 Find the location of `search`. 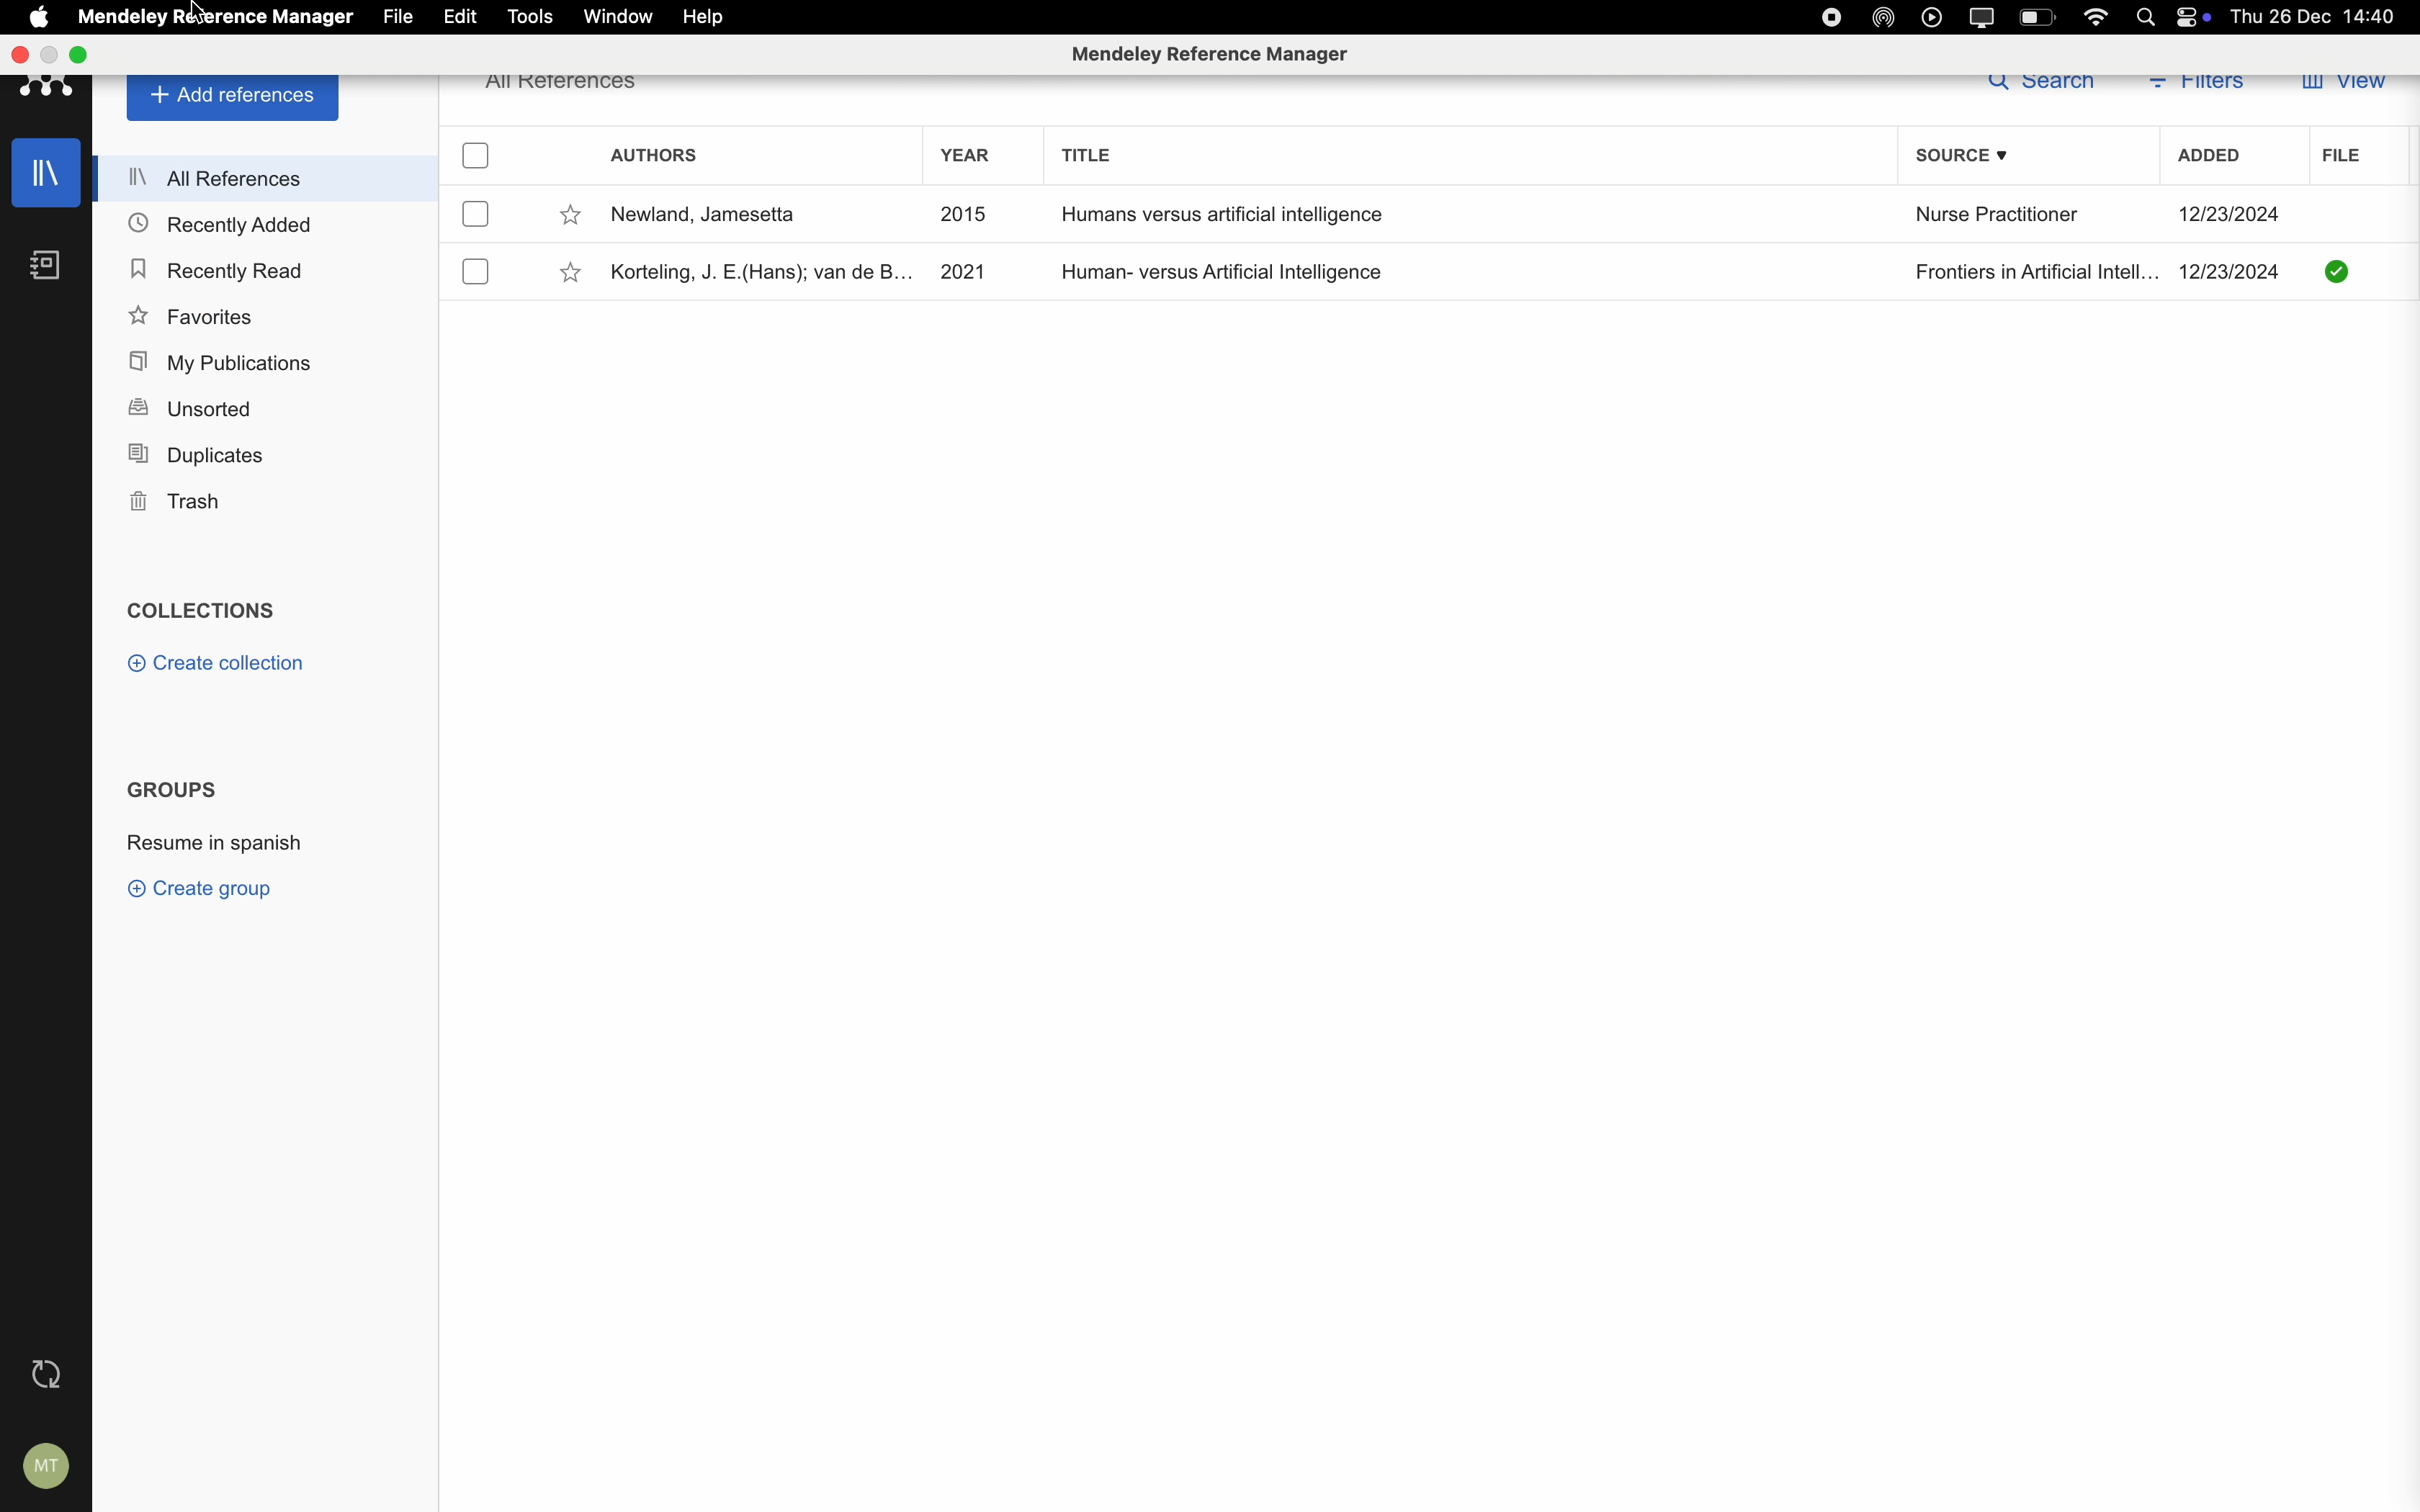

search is located at coordinates (2039, 86).